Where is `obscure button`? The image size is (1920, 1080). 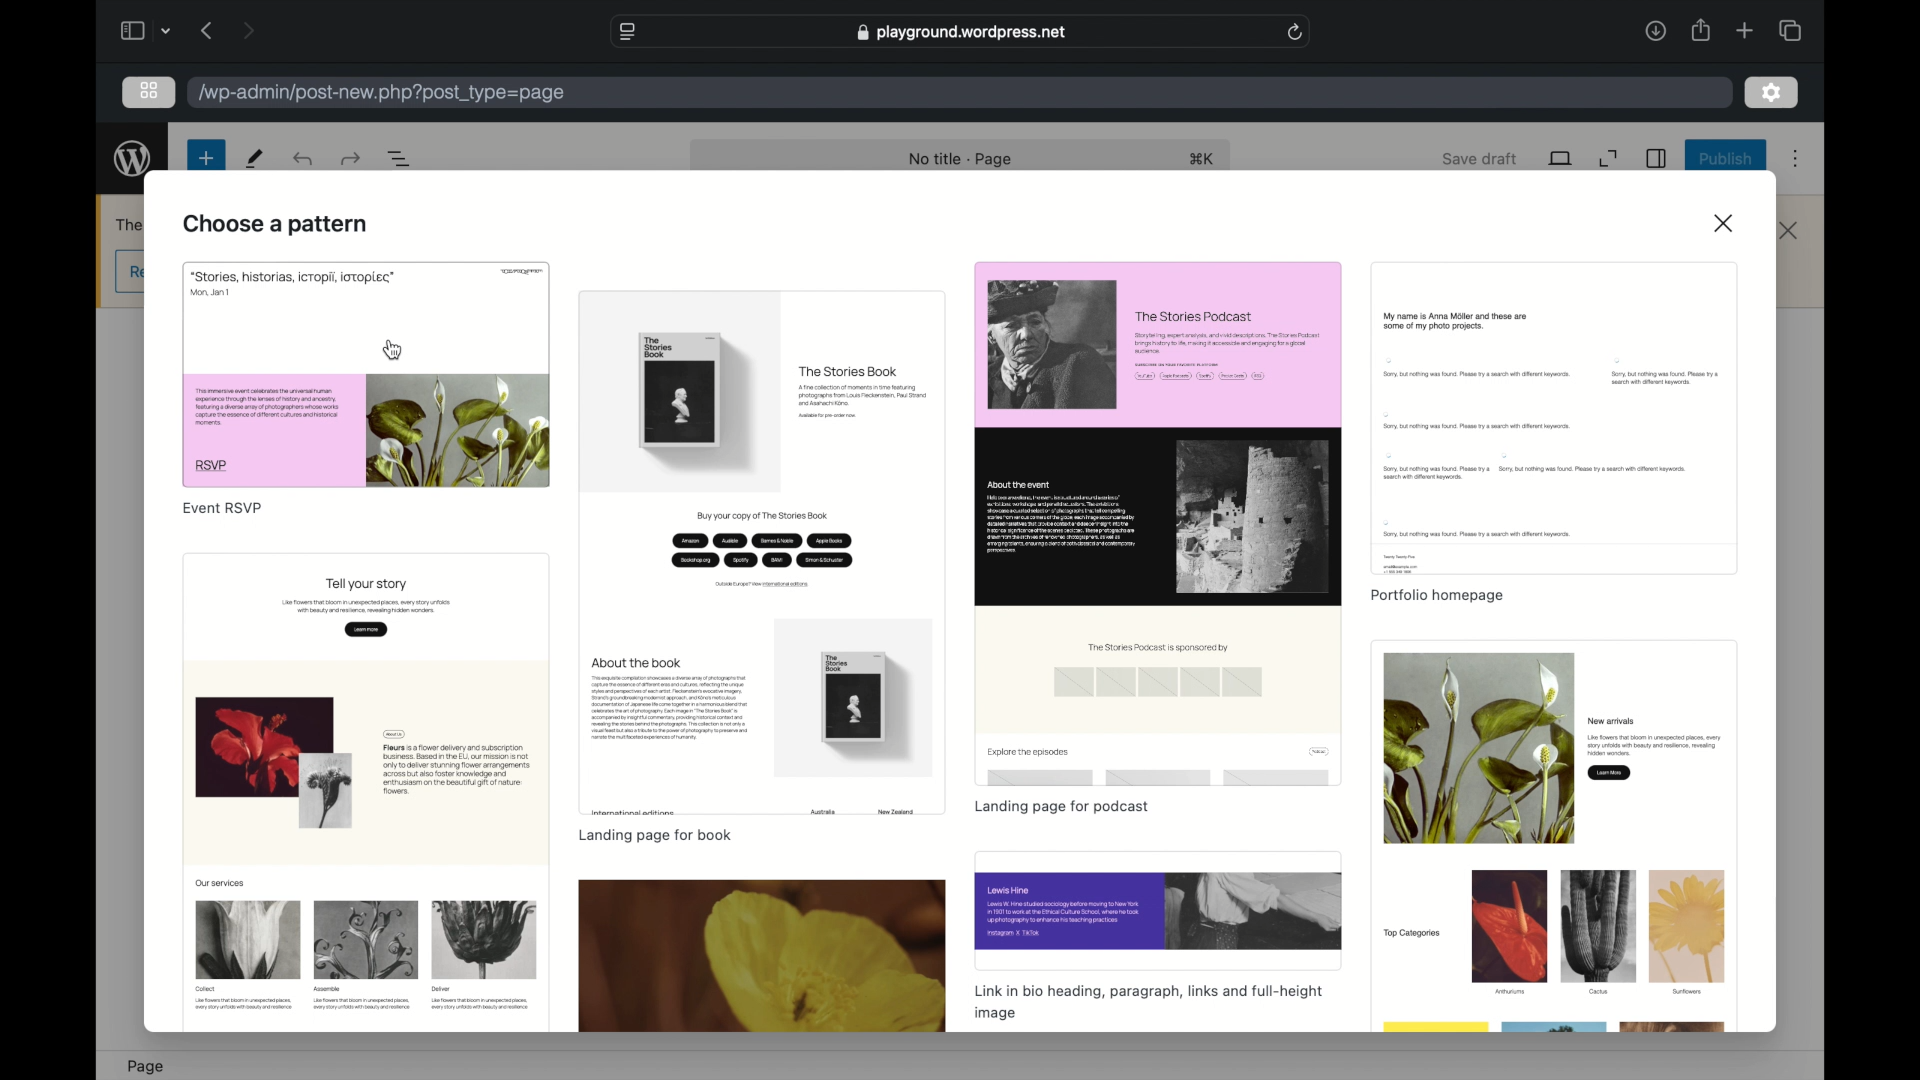 obscure button is located at coordinates (128, 272).